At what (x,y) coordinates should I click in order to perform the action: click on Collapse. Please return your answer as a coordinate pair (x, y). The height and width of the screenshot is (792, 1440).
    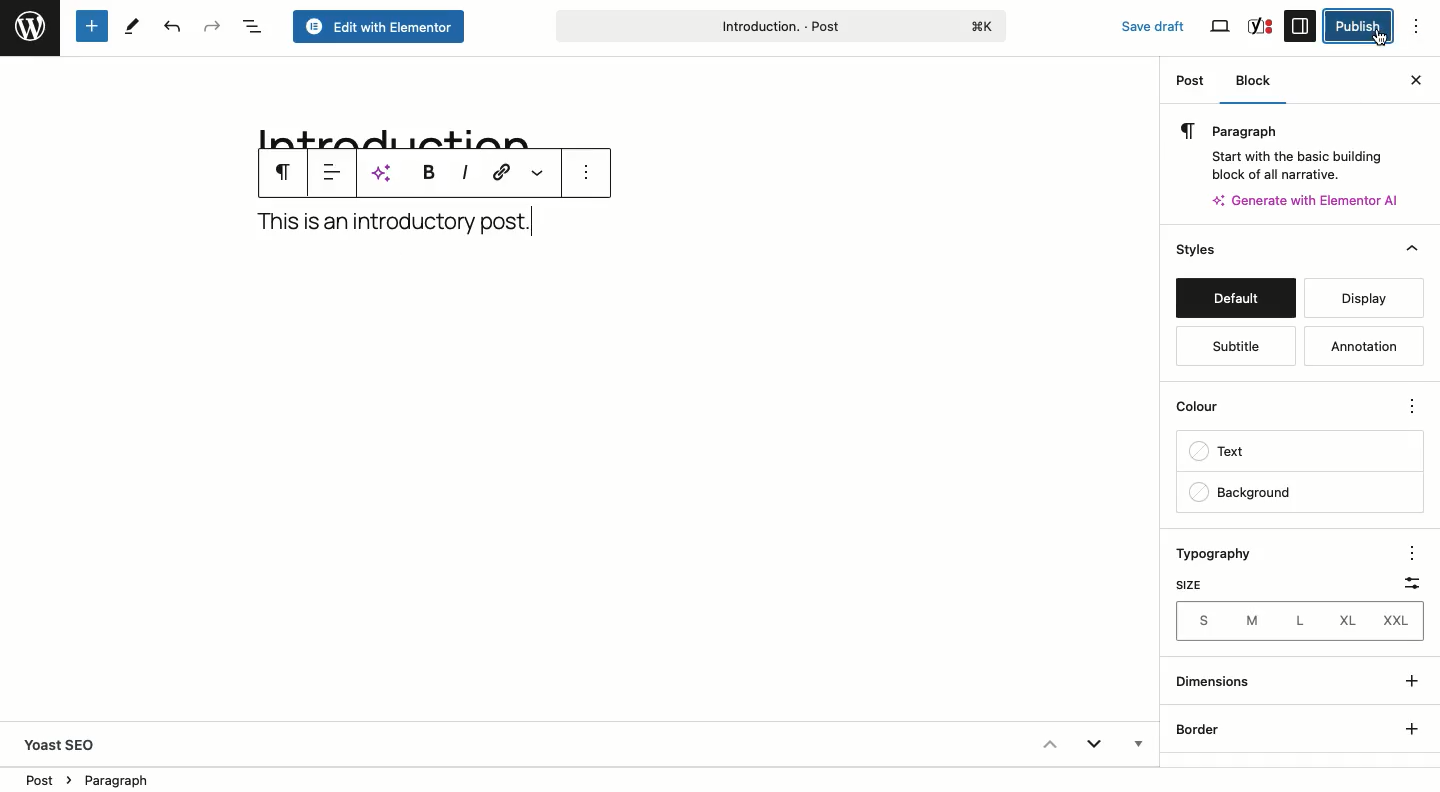
    Looking at the image, I should click on (1048, 744).